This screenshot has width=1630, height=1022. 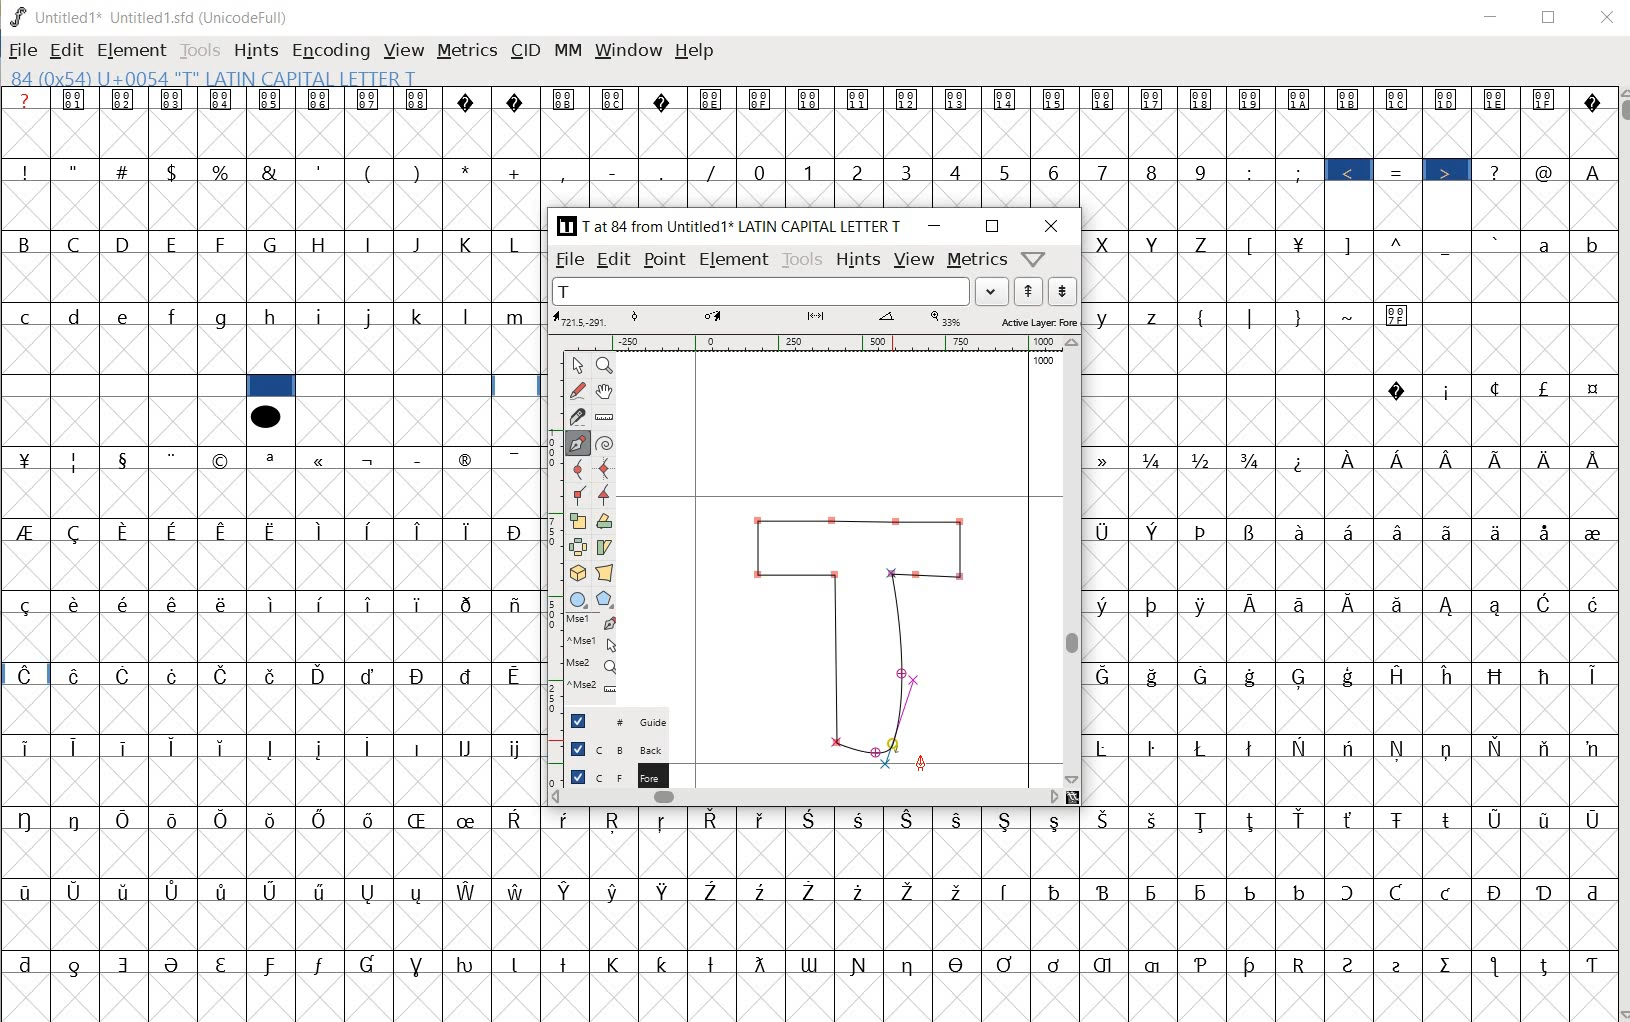 What do you see at coordinates (694, 50) in the screenshot?
I see `help` at bounding box center [694, 50].